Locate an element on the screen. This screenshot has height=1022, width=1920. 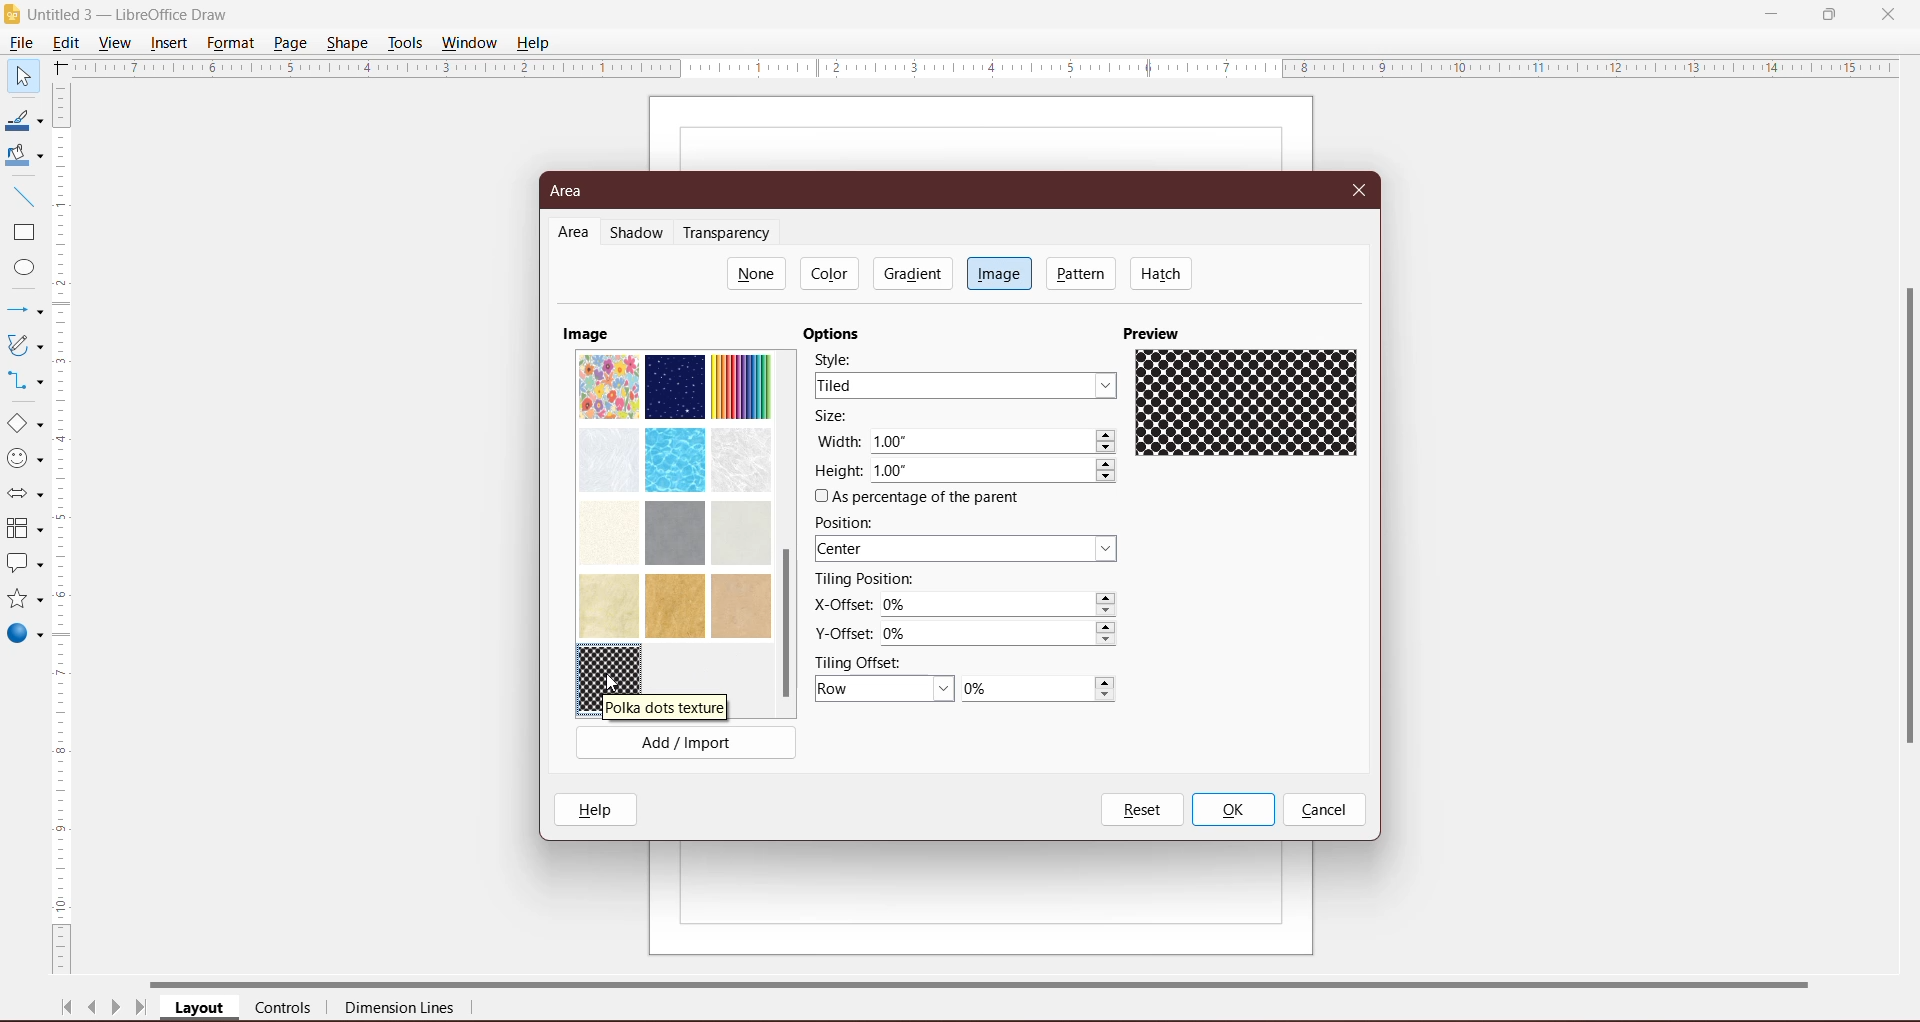
Set required height is located at coordinates (995, 472).